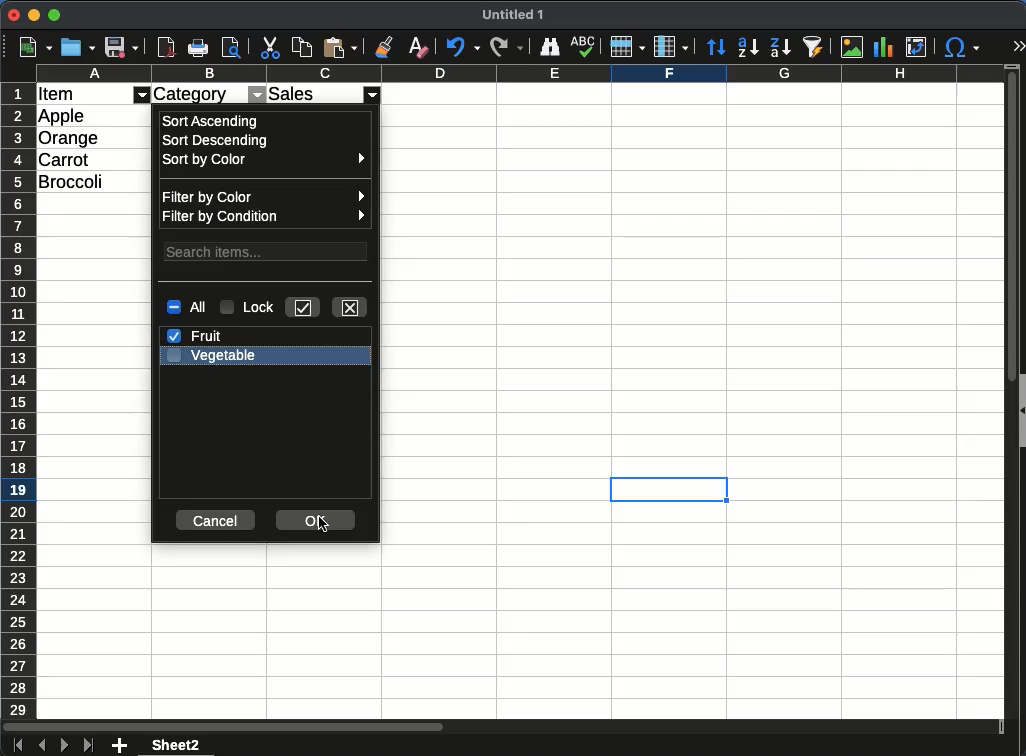  What do you see at coordinates (75, 180) in the screenshot?
I see `broccoli` at bounding box center [75, 180].